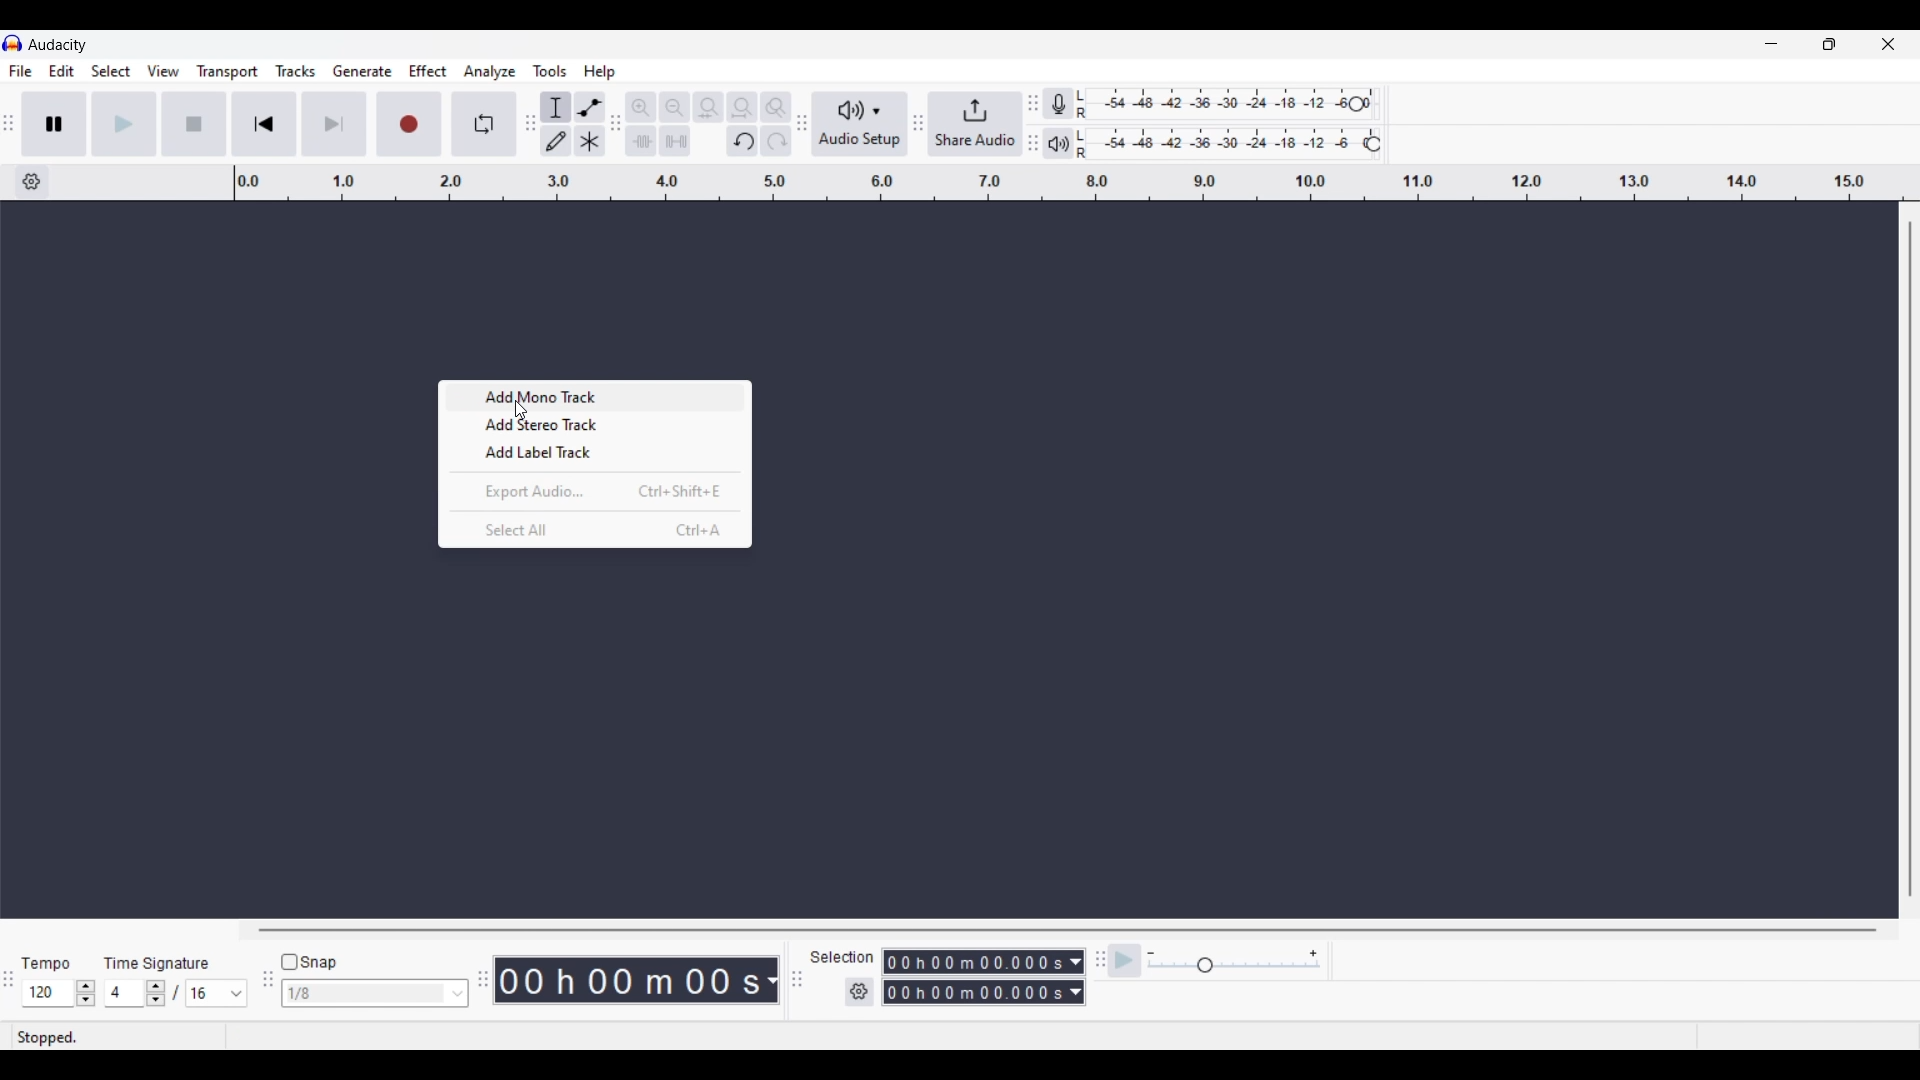 The height and width of the screenshot is (1080, 1920). What do you see at coordinates (708, 108) in the screenshot?
I see `Fit selection to width` at bounding box center [708, 108].